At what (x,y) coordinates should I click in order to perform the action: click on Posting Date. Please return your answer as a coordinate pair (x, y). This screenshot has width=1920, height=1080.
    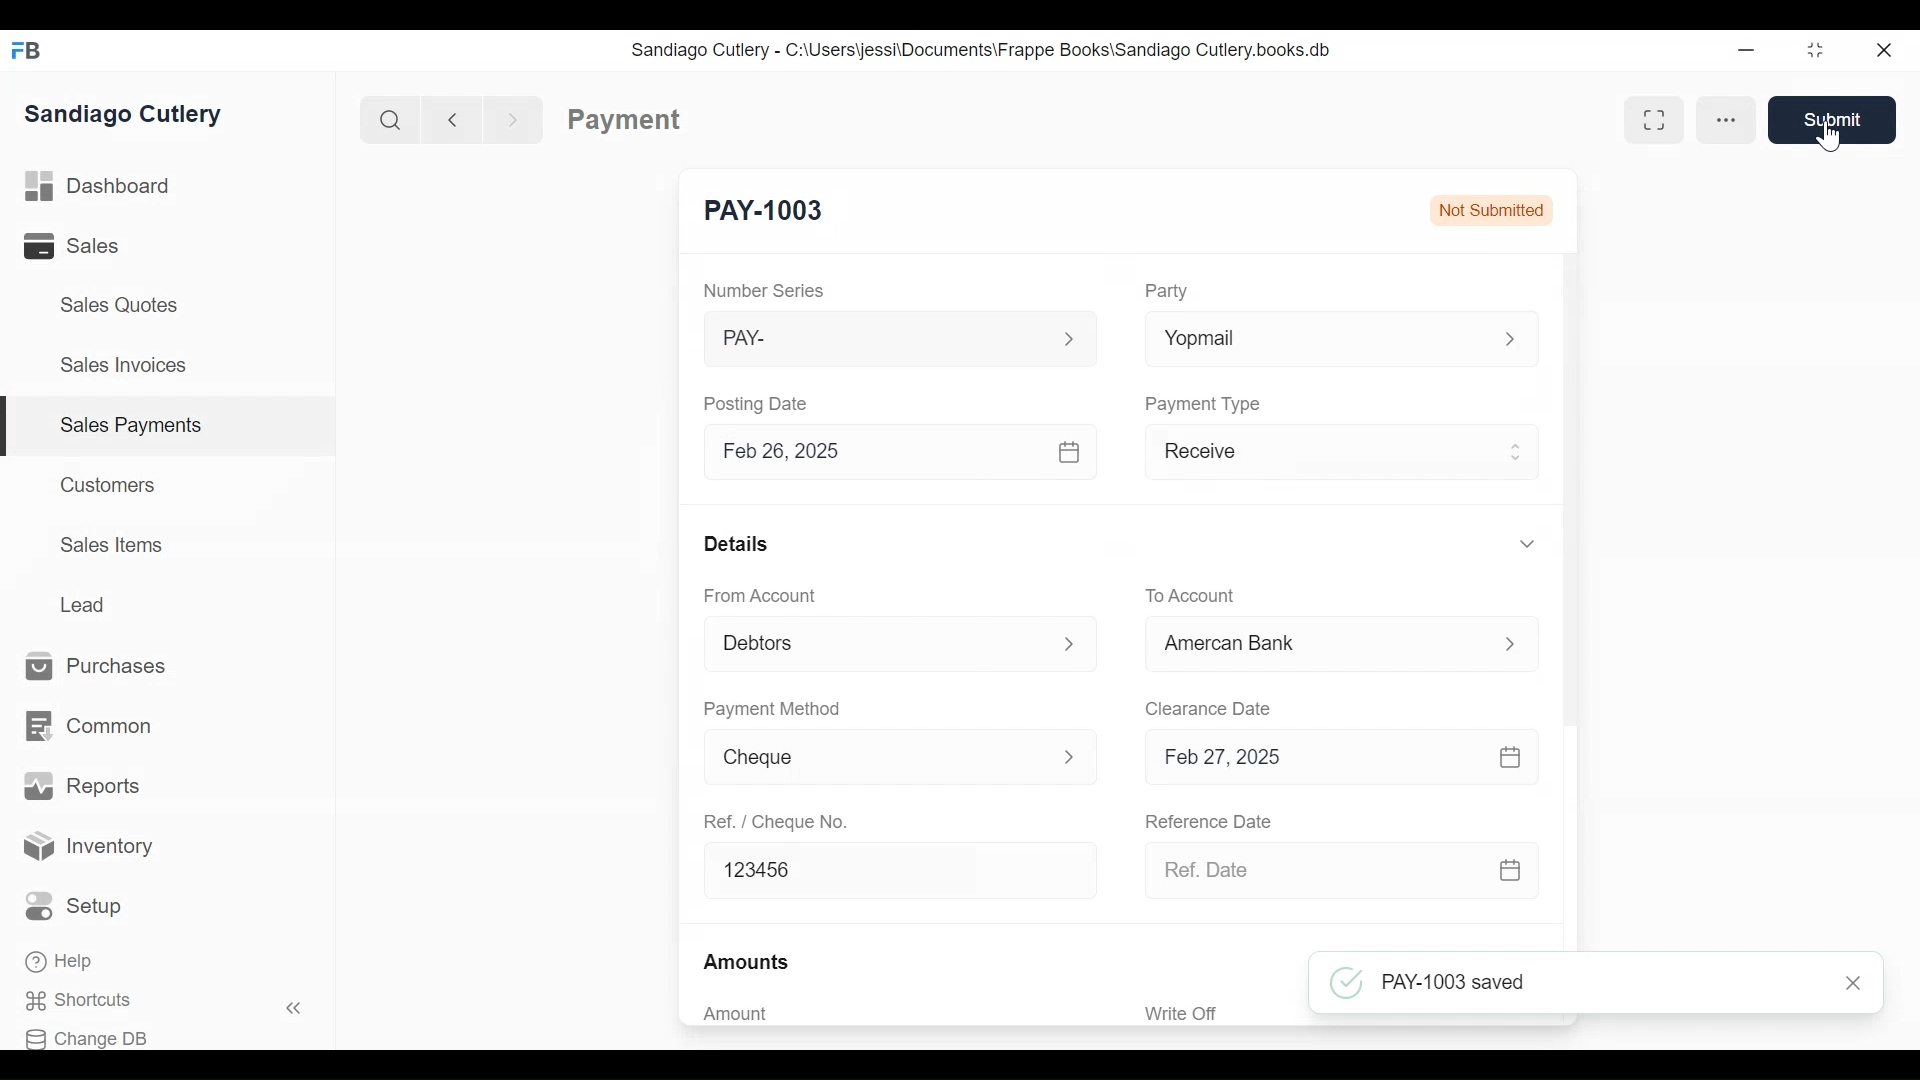
    Looking at the image, I should click on (758, 403).